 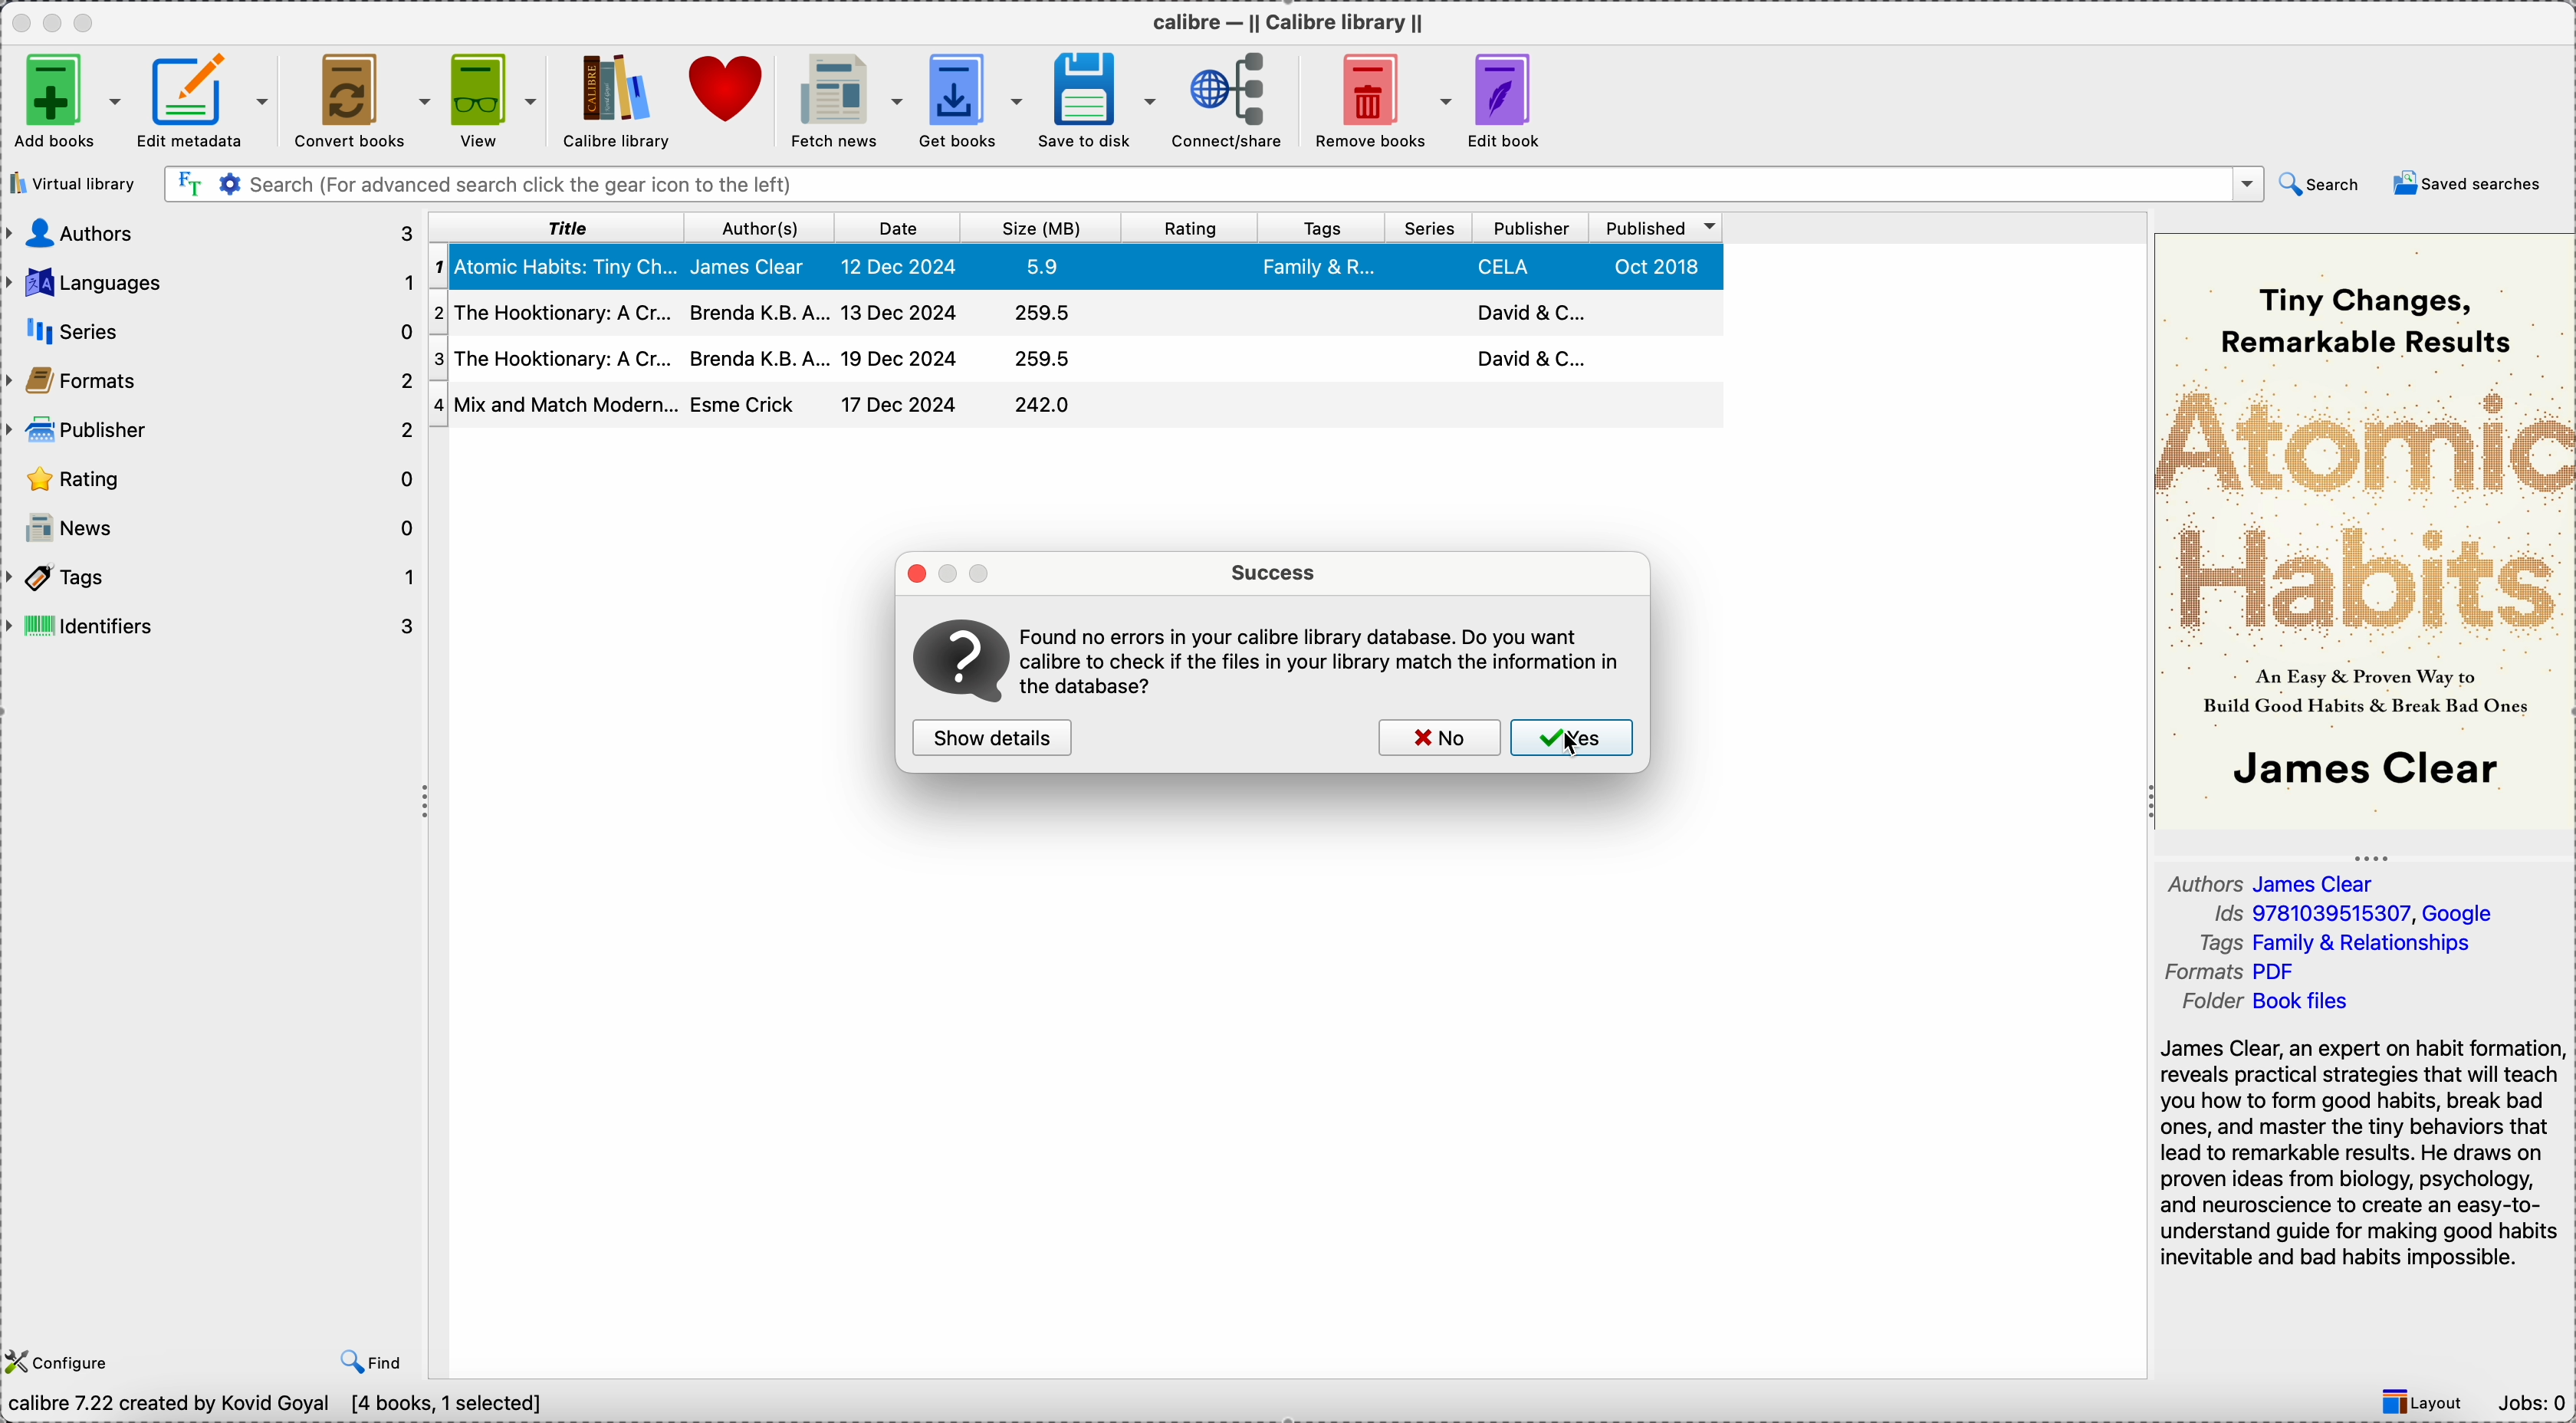 What do you see at coordinates (2323, 185) in the screenshot?
I see `search` at bounding box center [2323, 185].